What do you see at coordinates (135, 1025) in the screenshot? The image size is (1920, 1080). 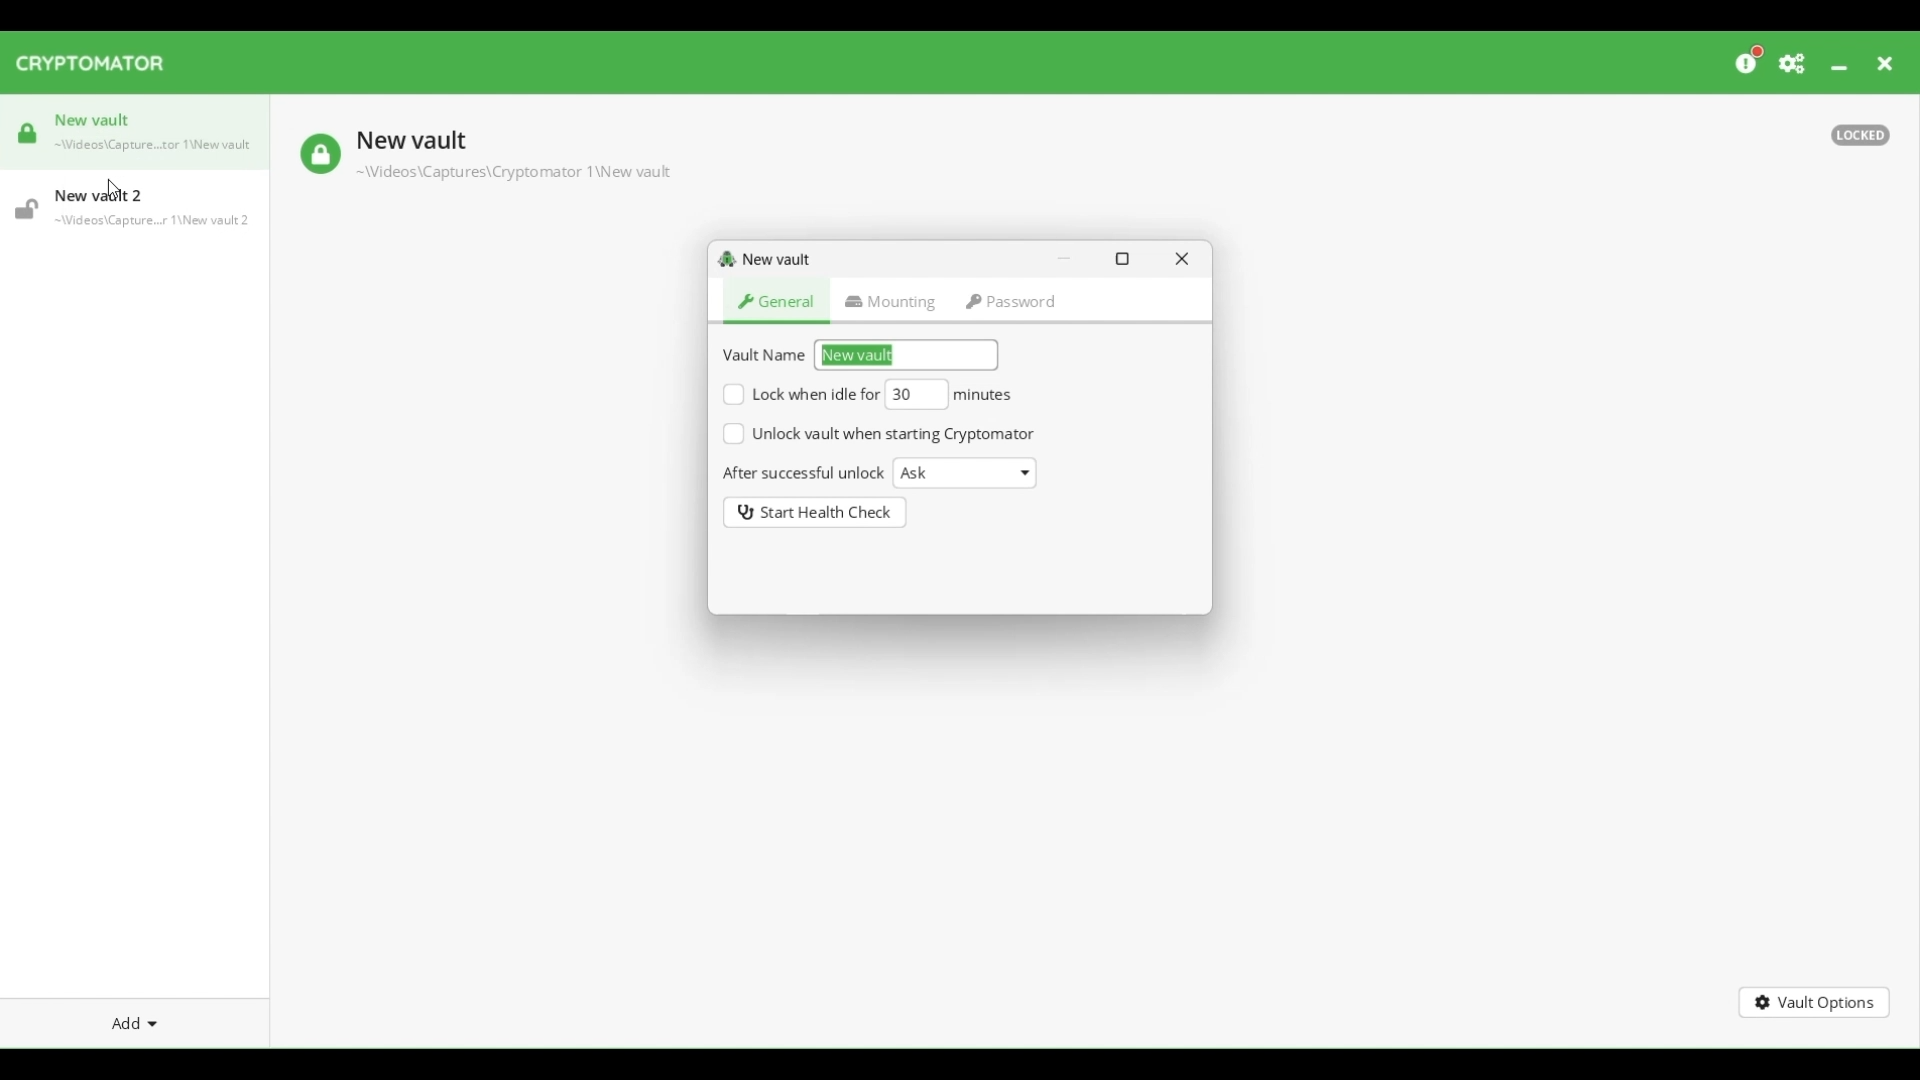 I see `Add new vault` at bounding box center [135, 1025].